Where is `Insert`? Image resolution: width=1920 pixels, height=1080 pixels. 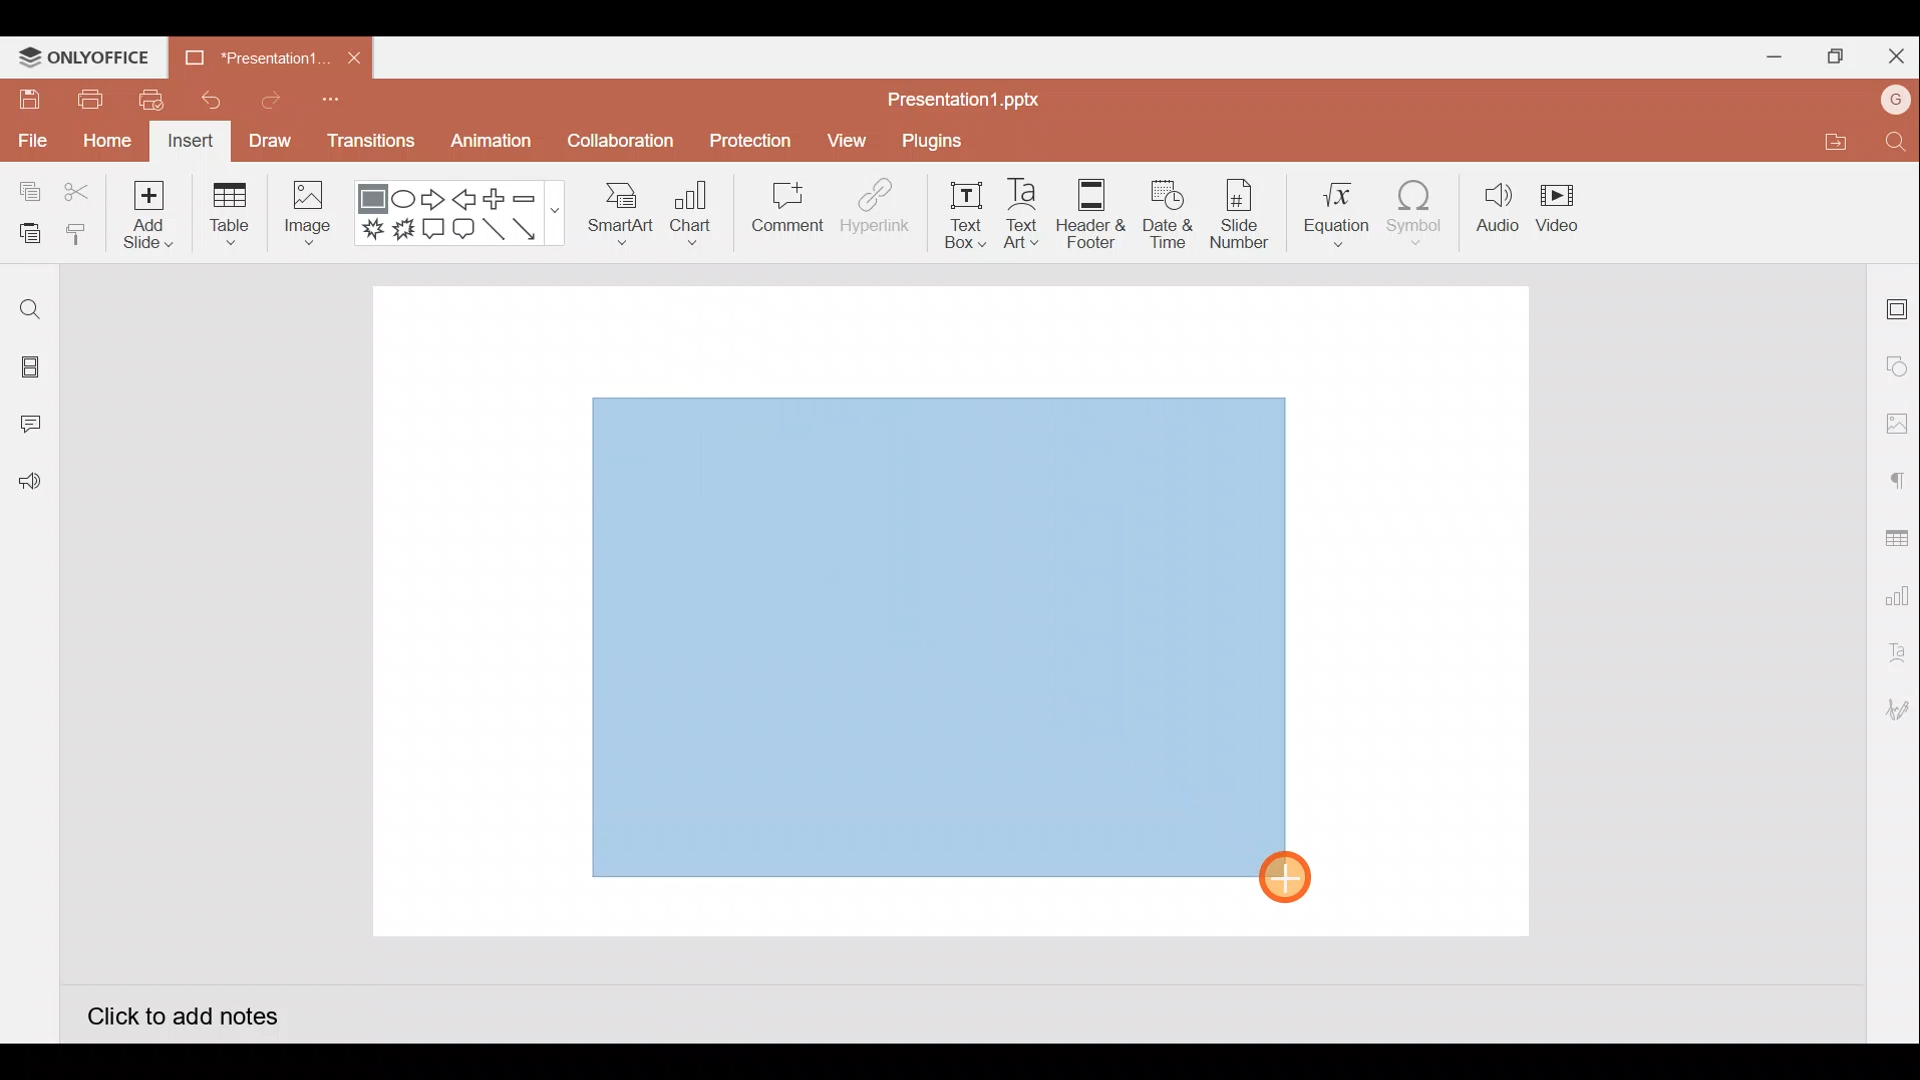
Insert is located at coordinates (191, 142).